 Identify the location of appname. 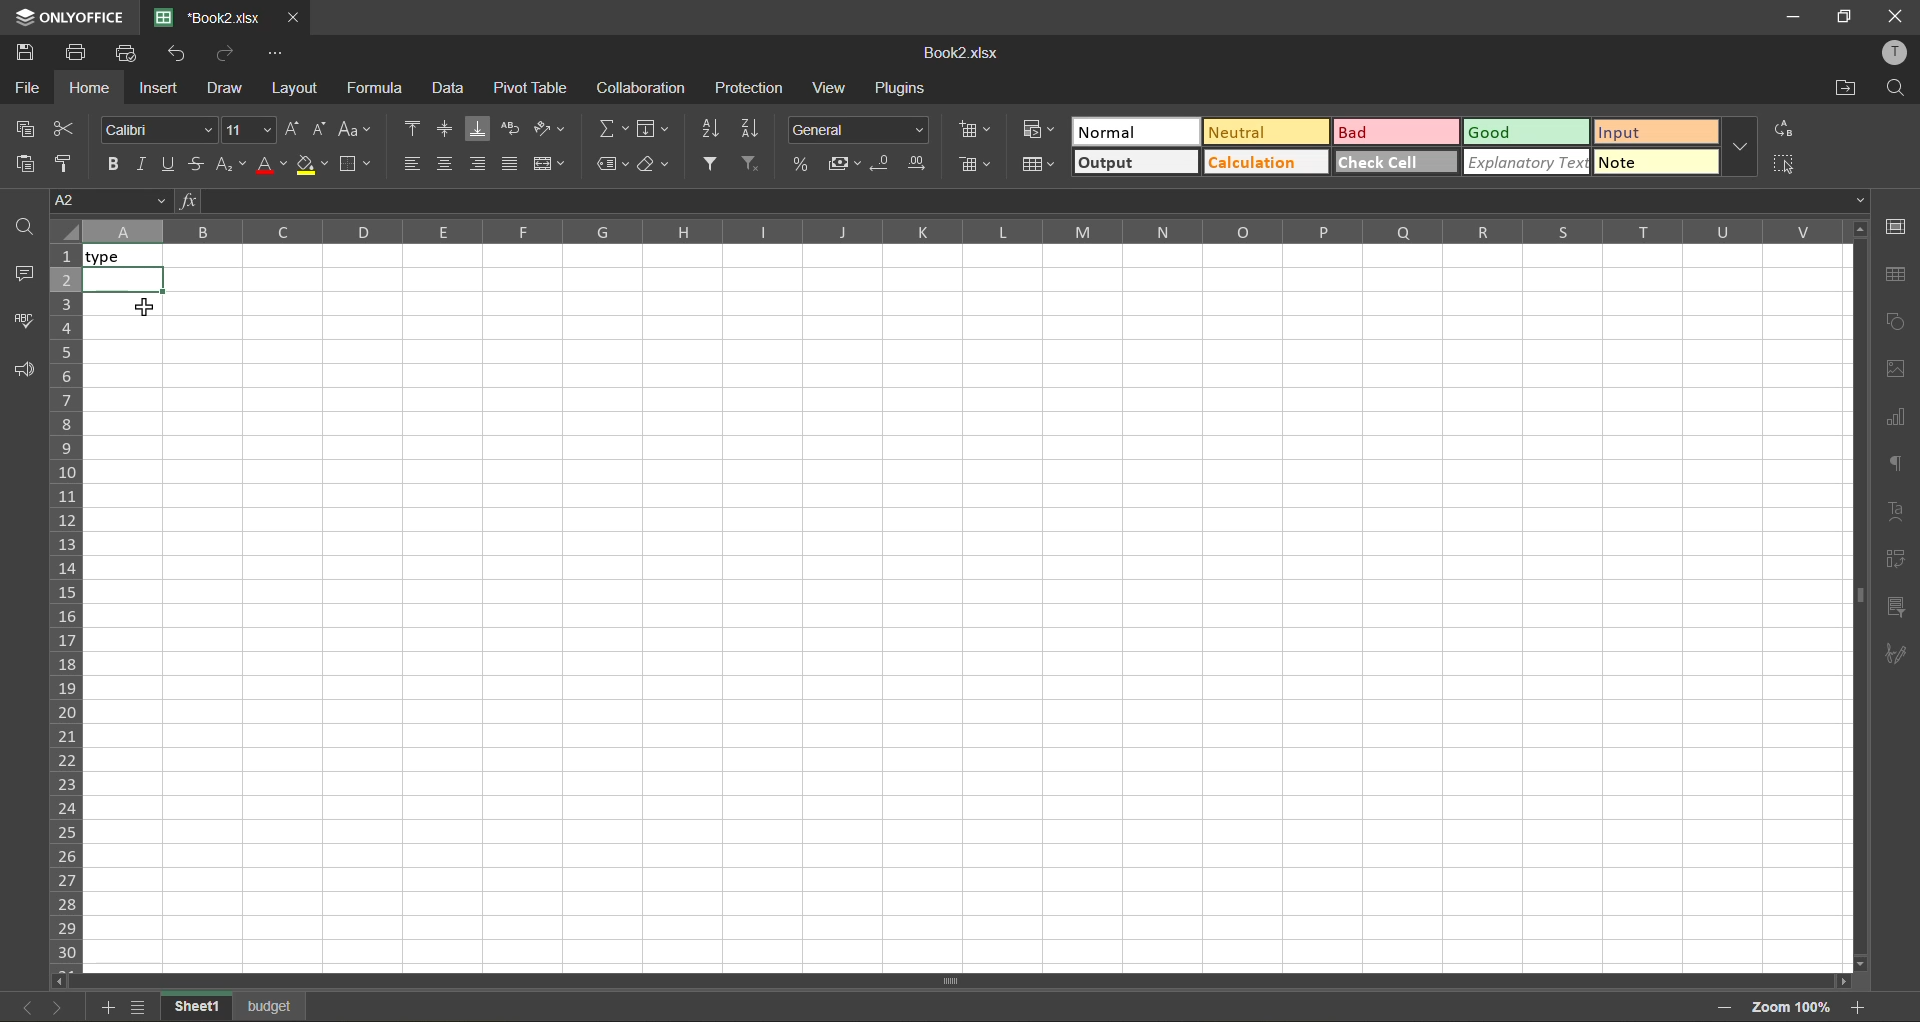
(67, 18).